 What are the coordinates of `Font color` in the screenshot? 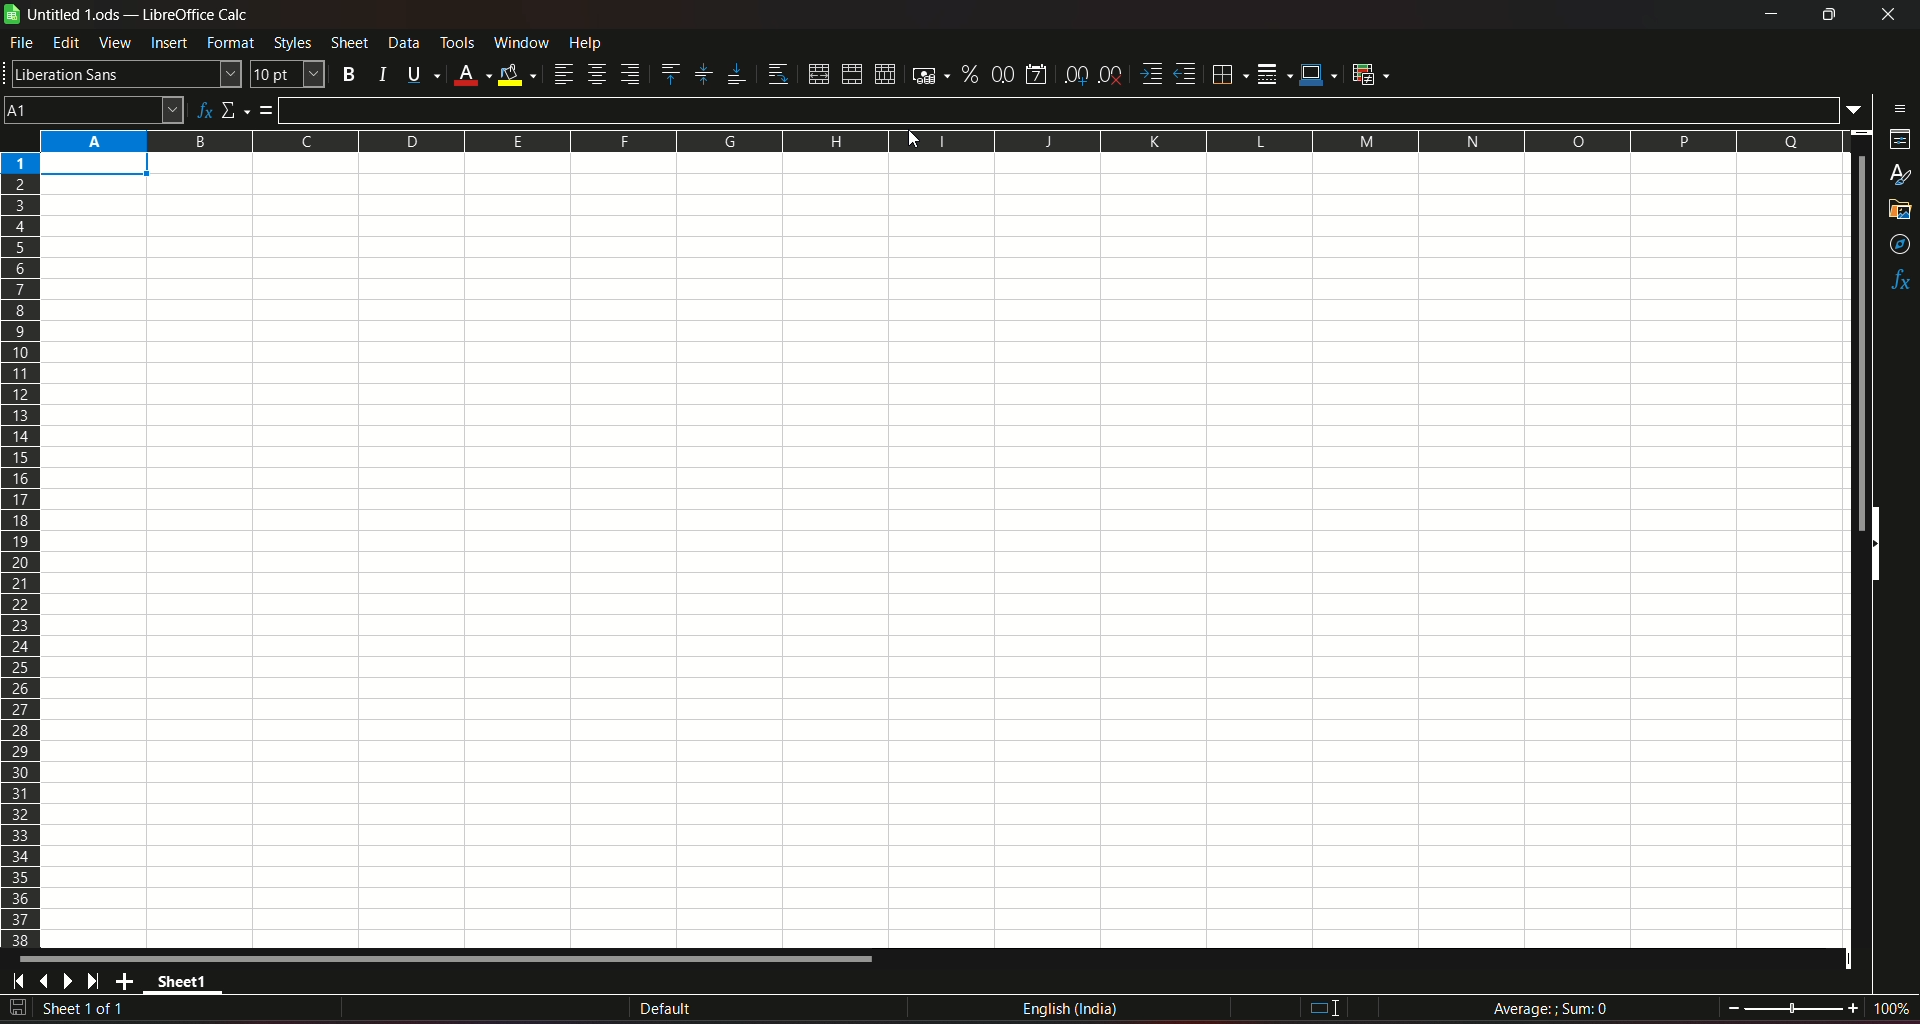 It's located at (470, 72).